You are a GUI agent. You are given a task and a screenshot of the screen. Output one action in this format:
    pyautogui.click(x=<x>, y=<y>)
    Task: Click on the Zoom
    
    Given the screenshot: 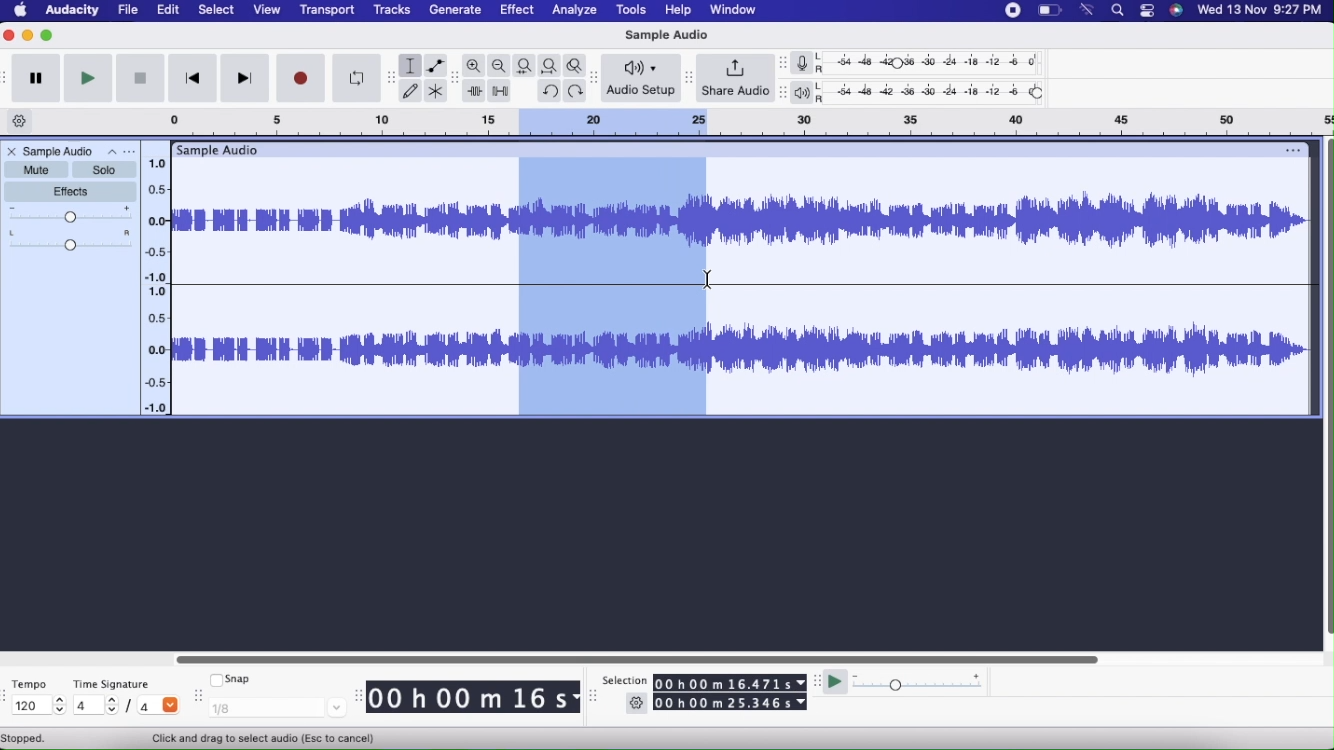 What is the action you would take?
    pyautogui.click(x=475, y=66)
    